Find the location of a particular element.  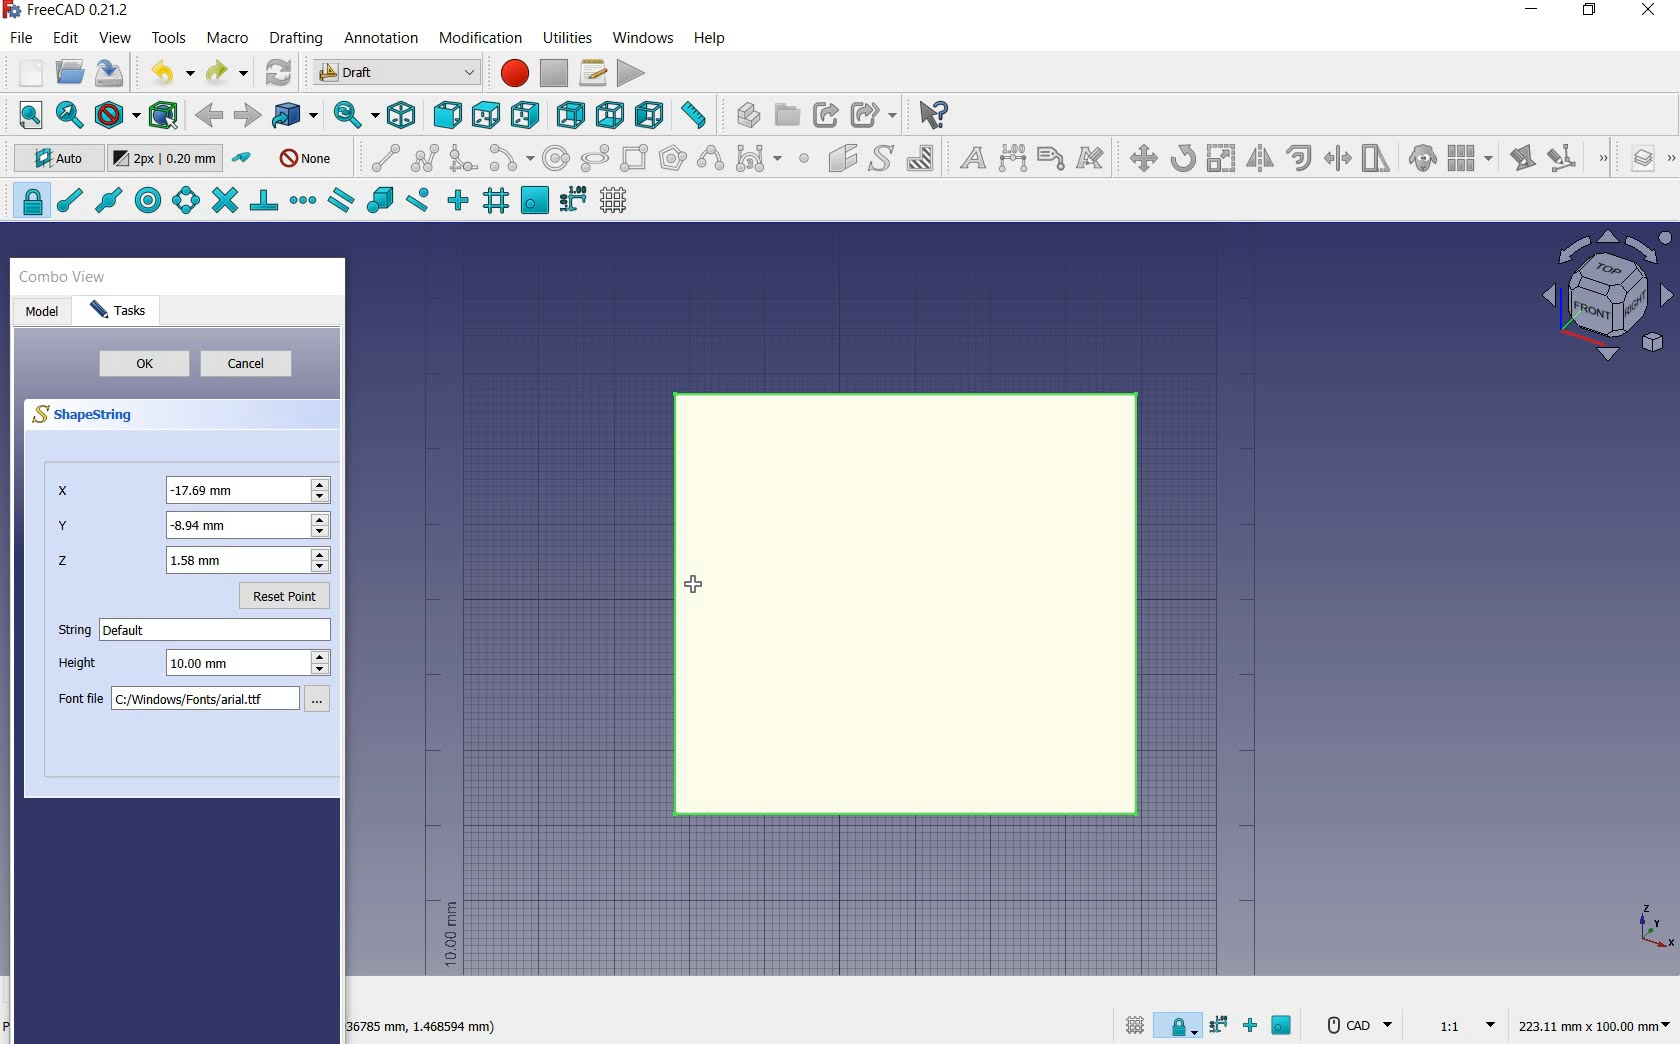

front is located at coordinates (444, 116).